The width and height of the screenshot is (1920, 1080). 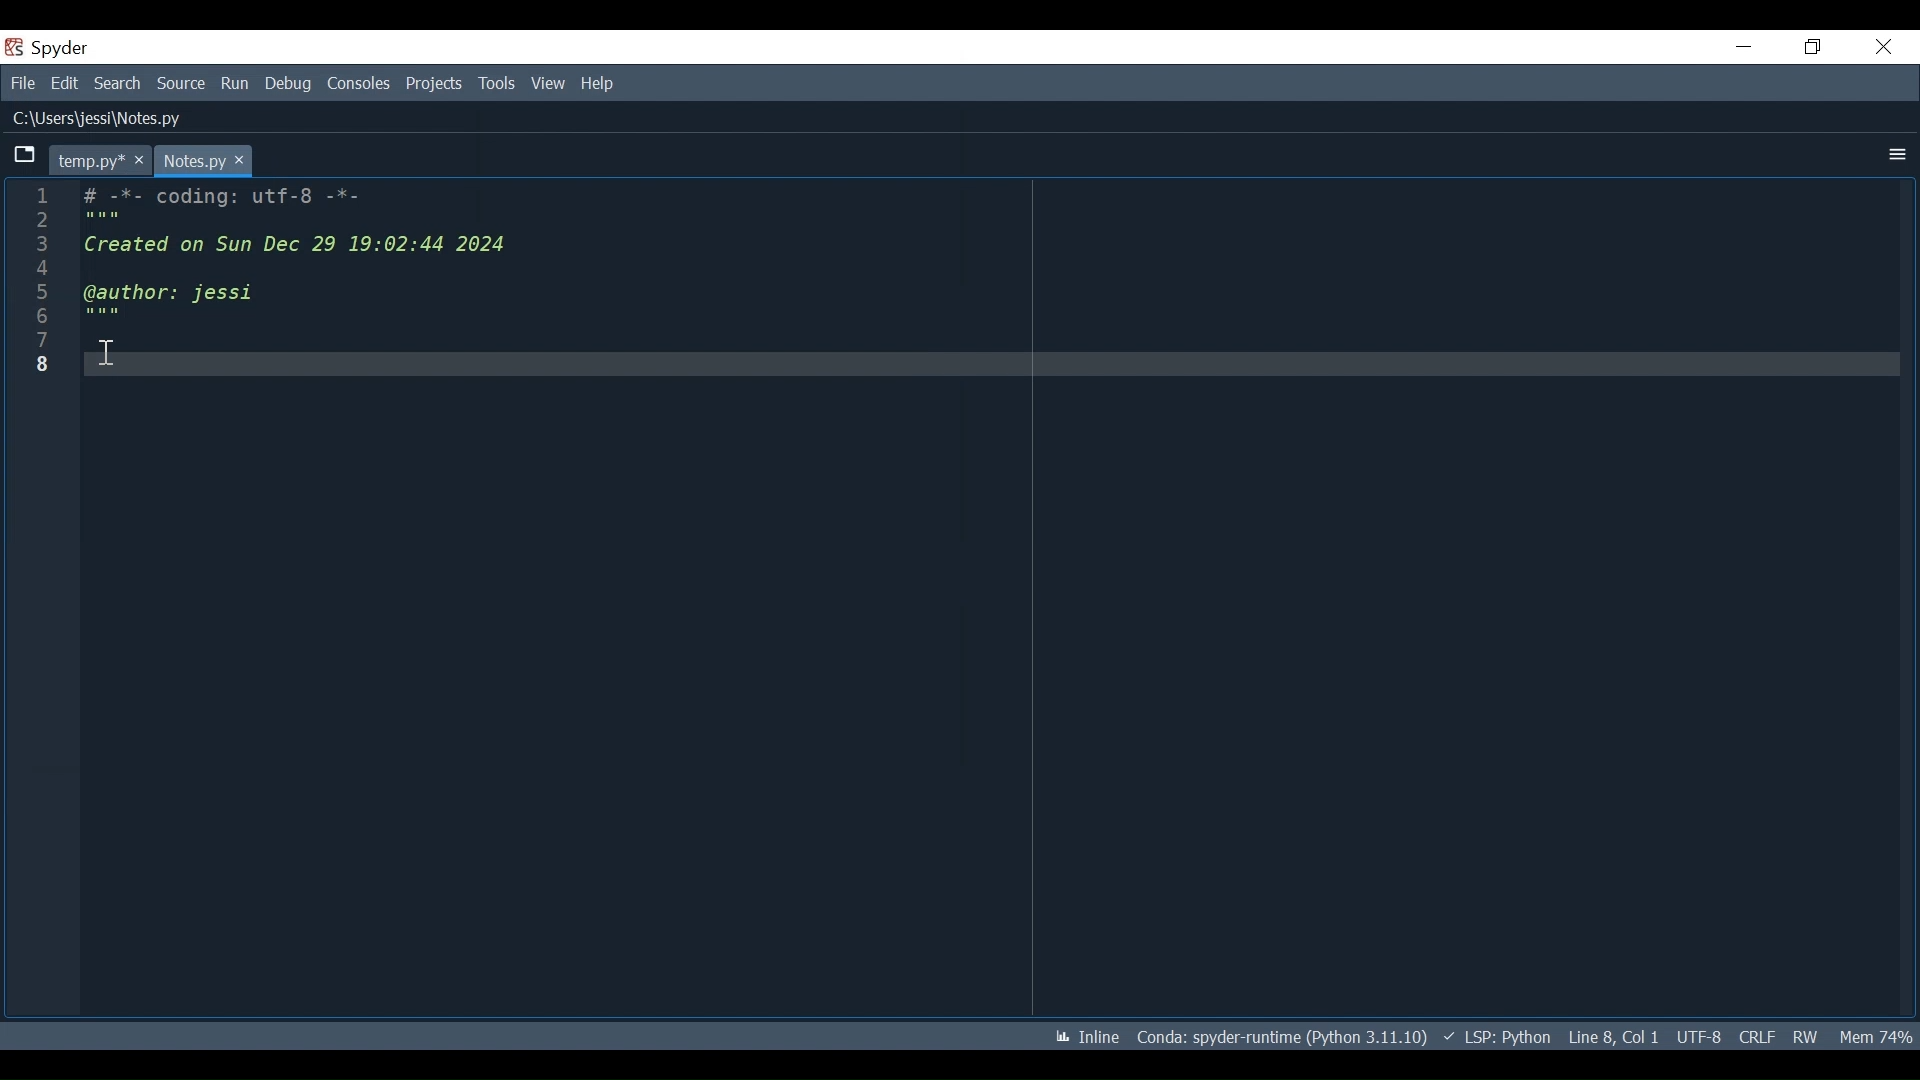 What do you see at coordinates (1757, 1037) in the screenshot?
I see `File EQL Status` at bounding box center [1757, 1037].